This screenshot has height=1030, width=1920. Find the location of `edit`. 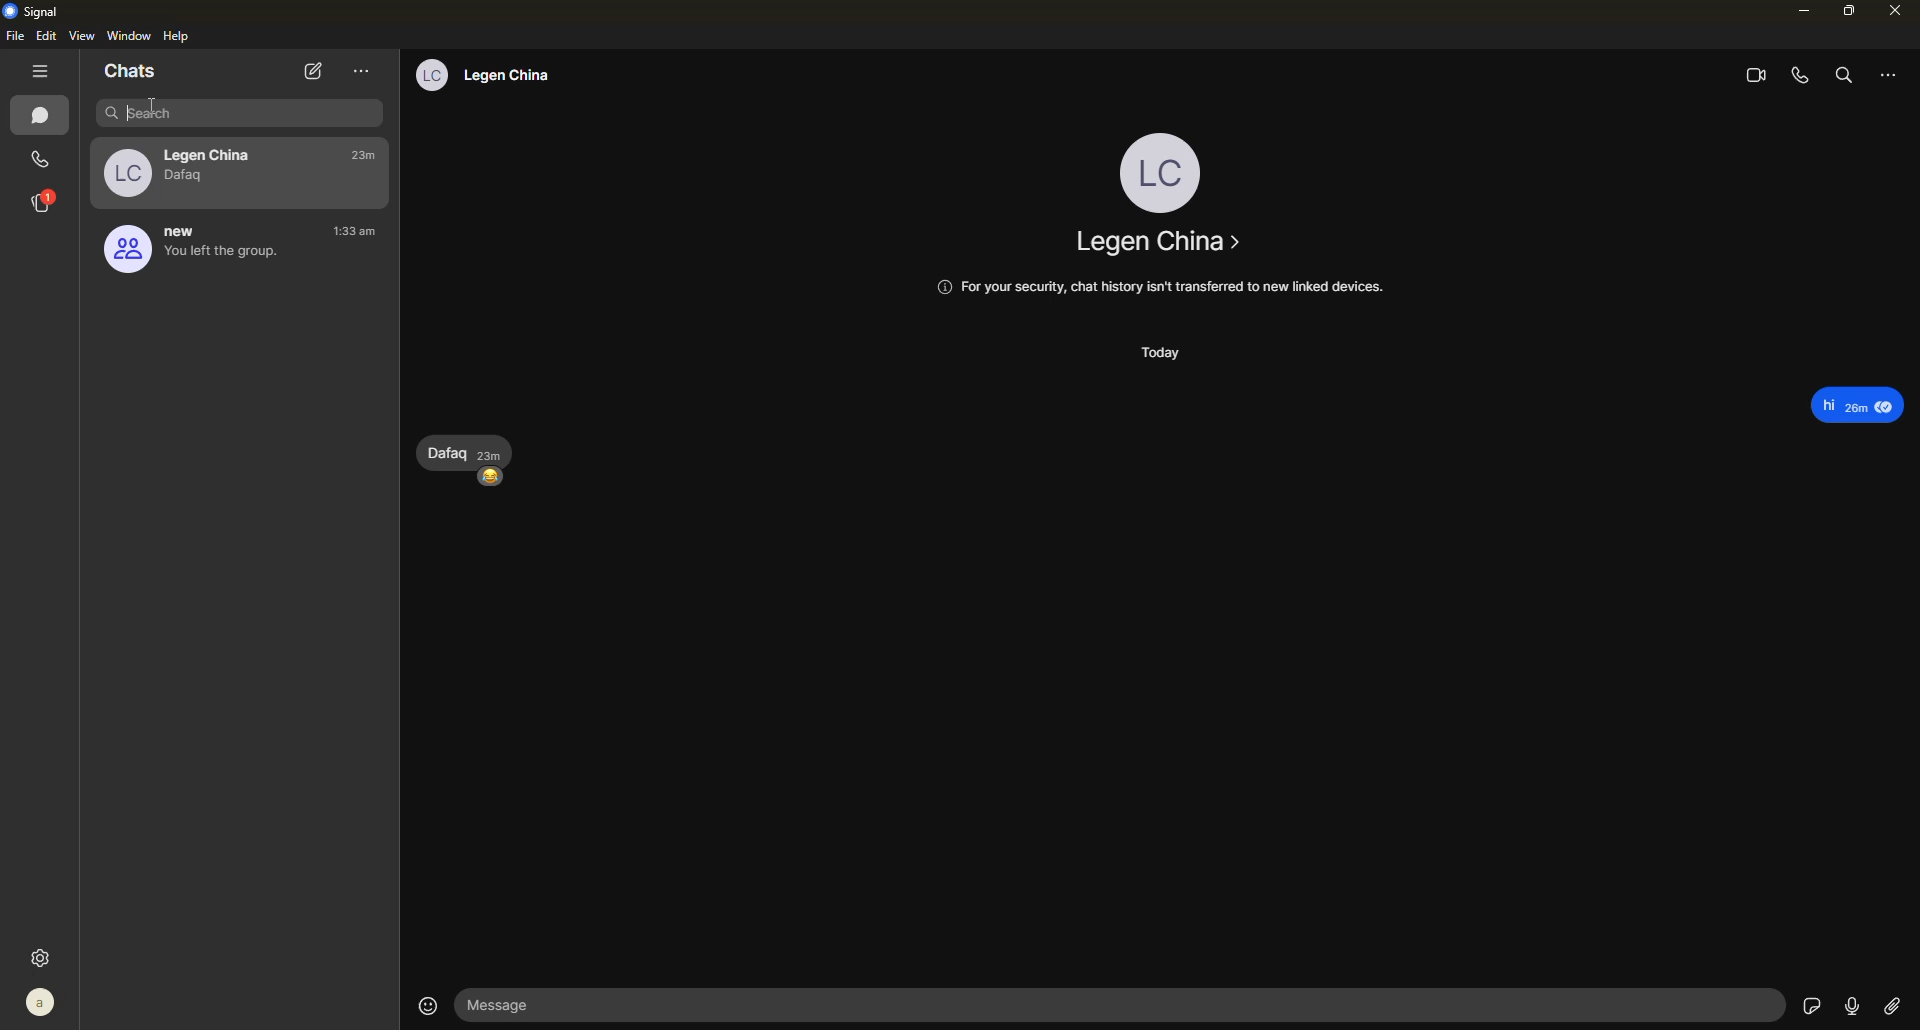

edit is located at coordinates (46, 37).